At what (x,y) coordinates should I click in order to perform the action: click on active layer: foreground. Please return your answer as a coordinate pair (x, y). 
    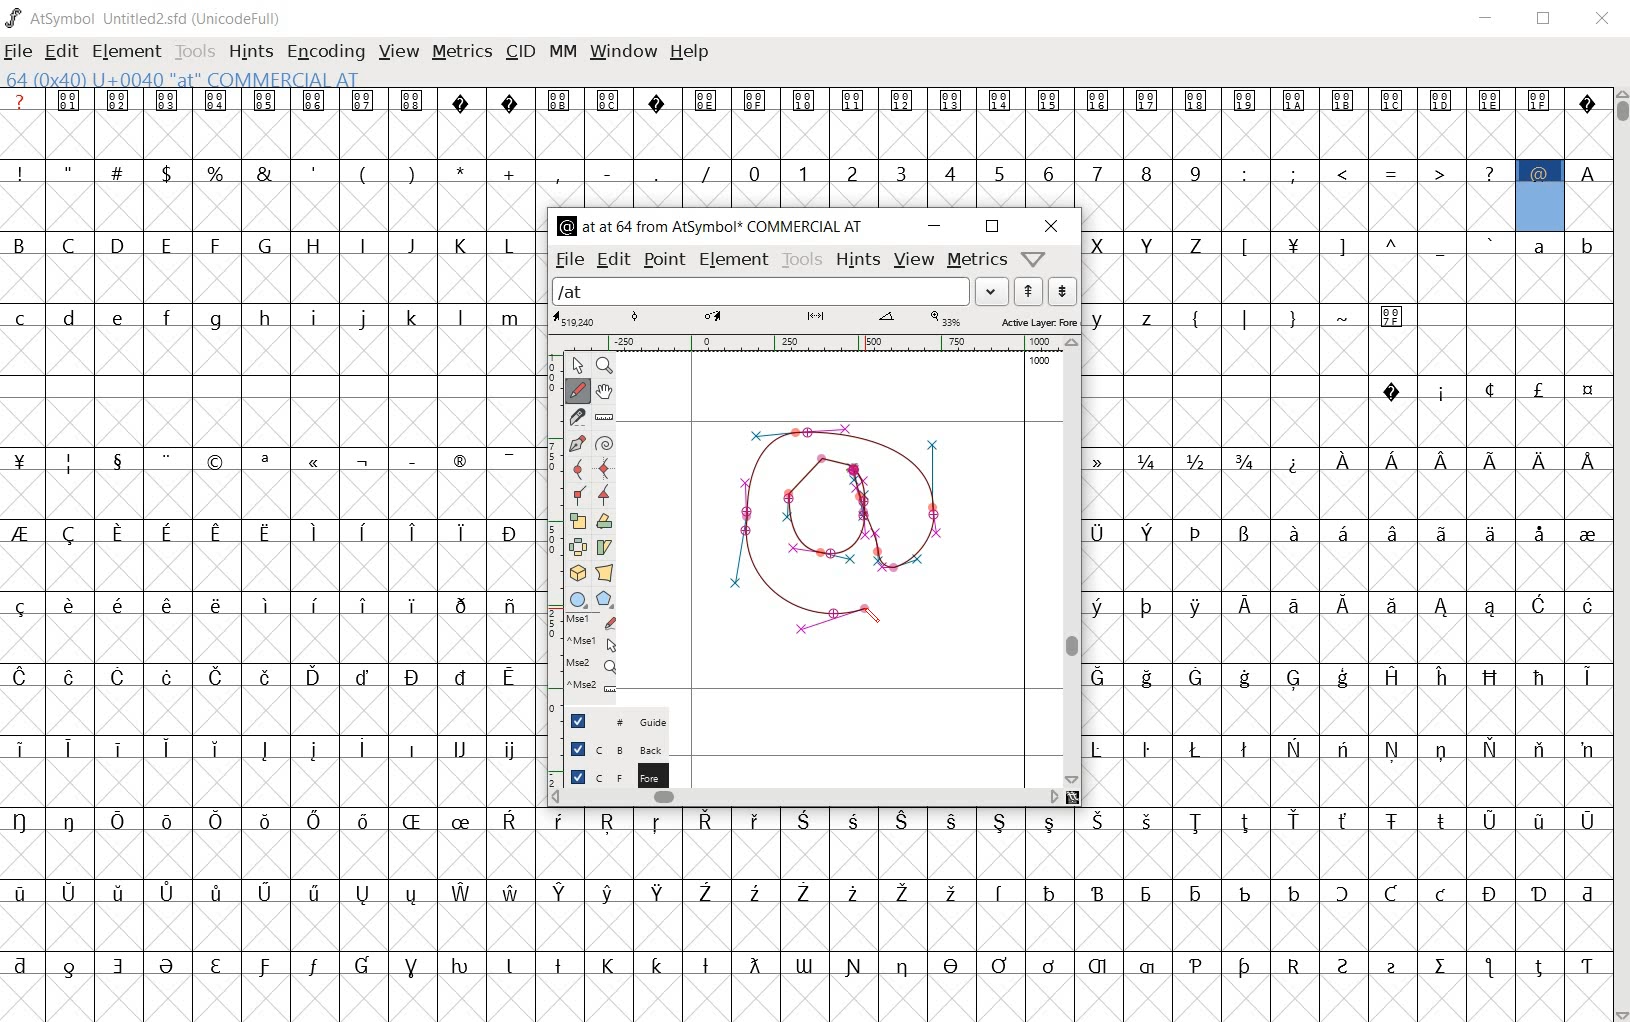
    Looking at the image, I should click on (815, 320).